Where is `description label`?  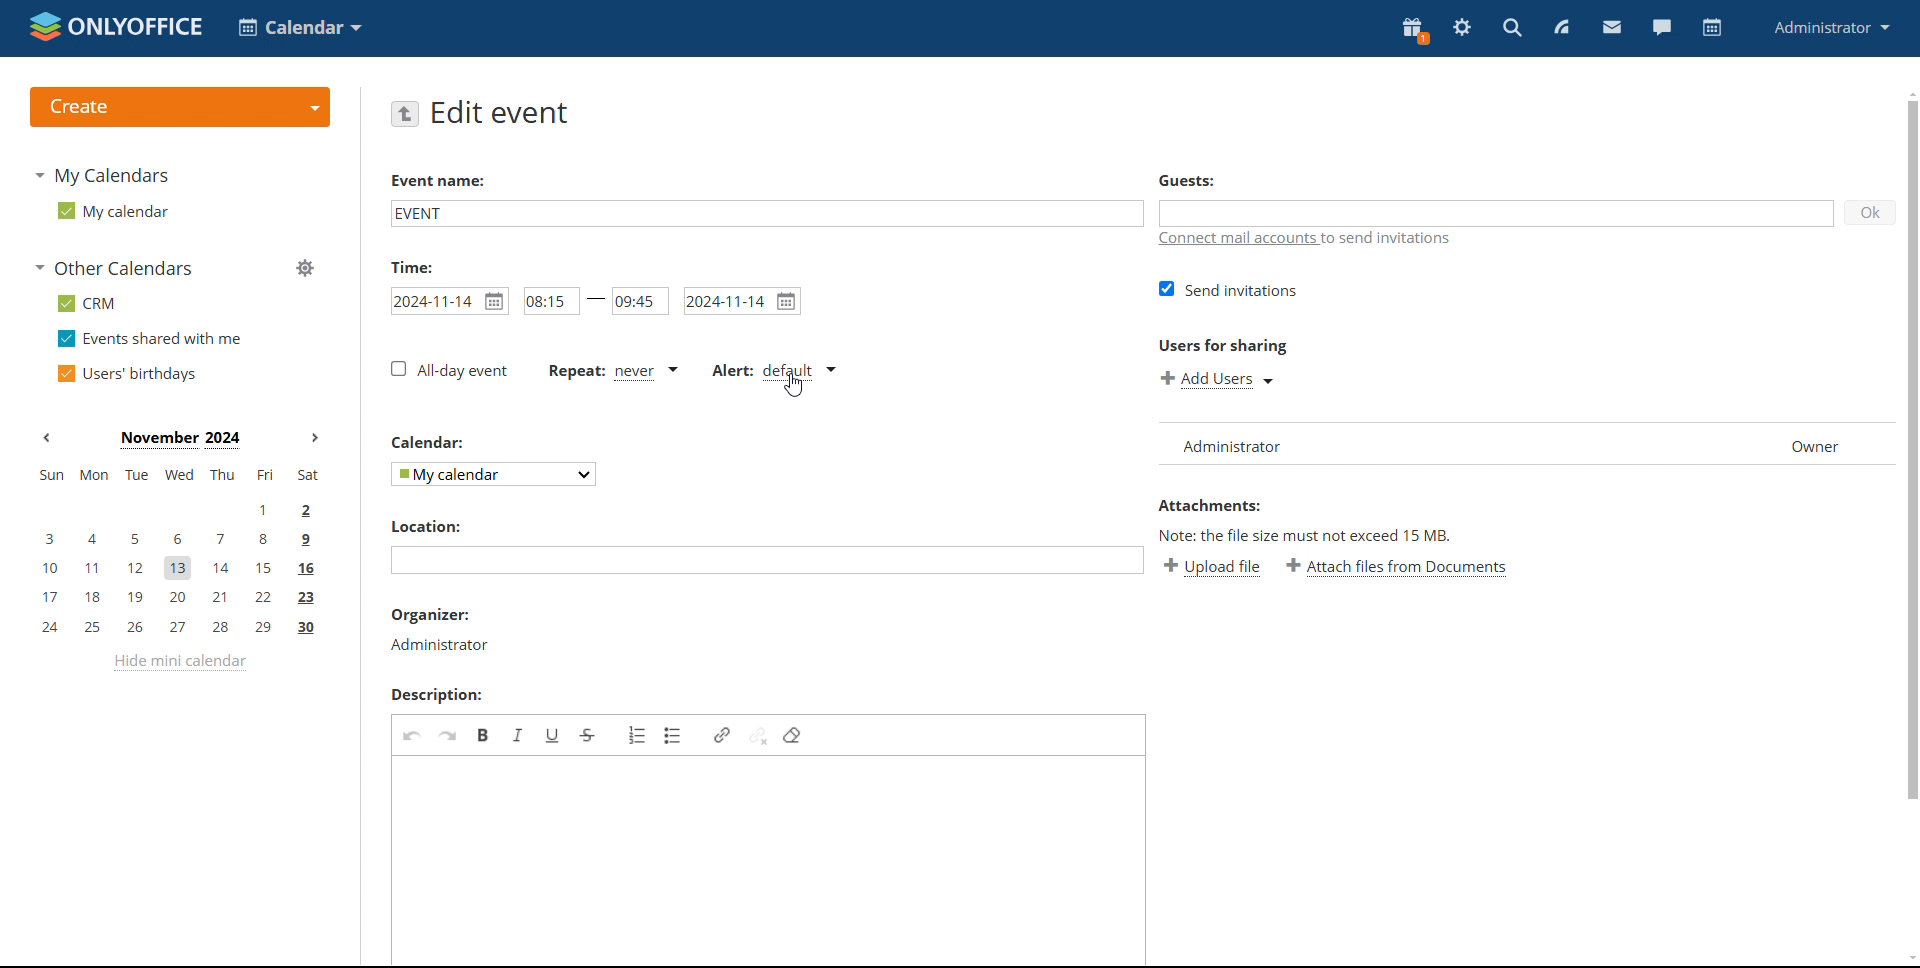
description label is located at coordinates (441, 693).